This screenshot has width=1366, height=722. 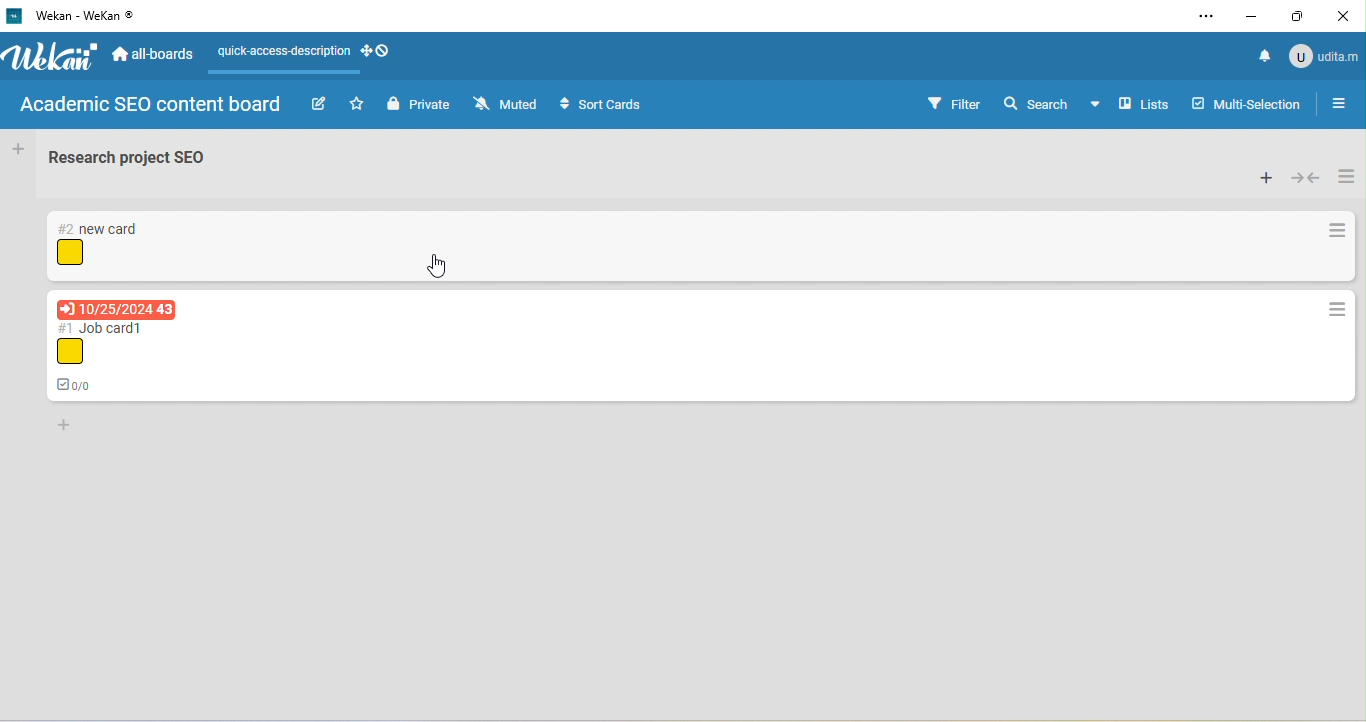 What do you see at coordinates (318, 105) in the screenshot?
I see `edit` at bounding box center [318, 105].